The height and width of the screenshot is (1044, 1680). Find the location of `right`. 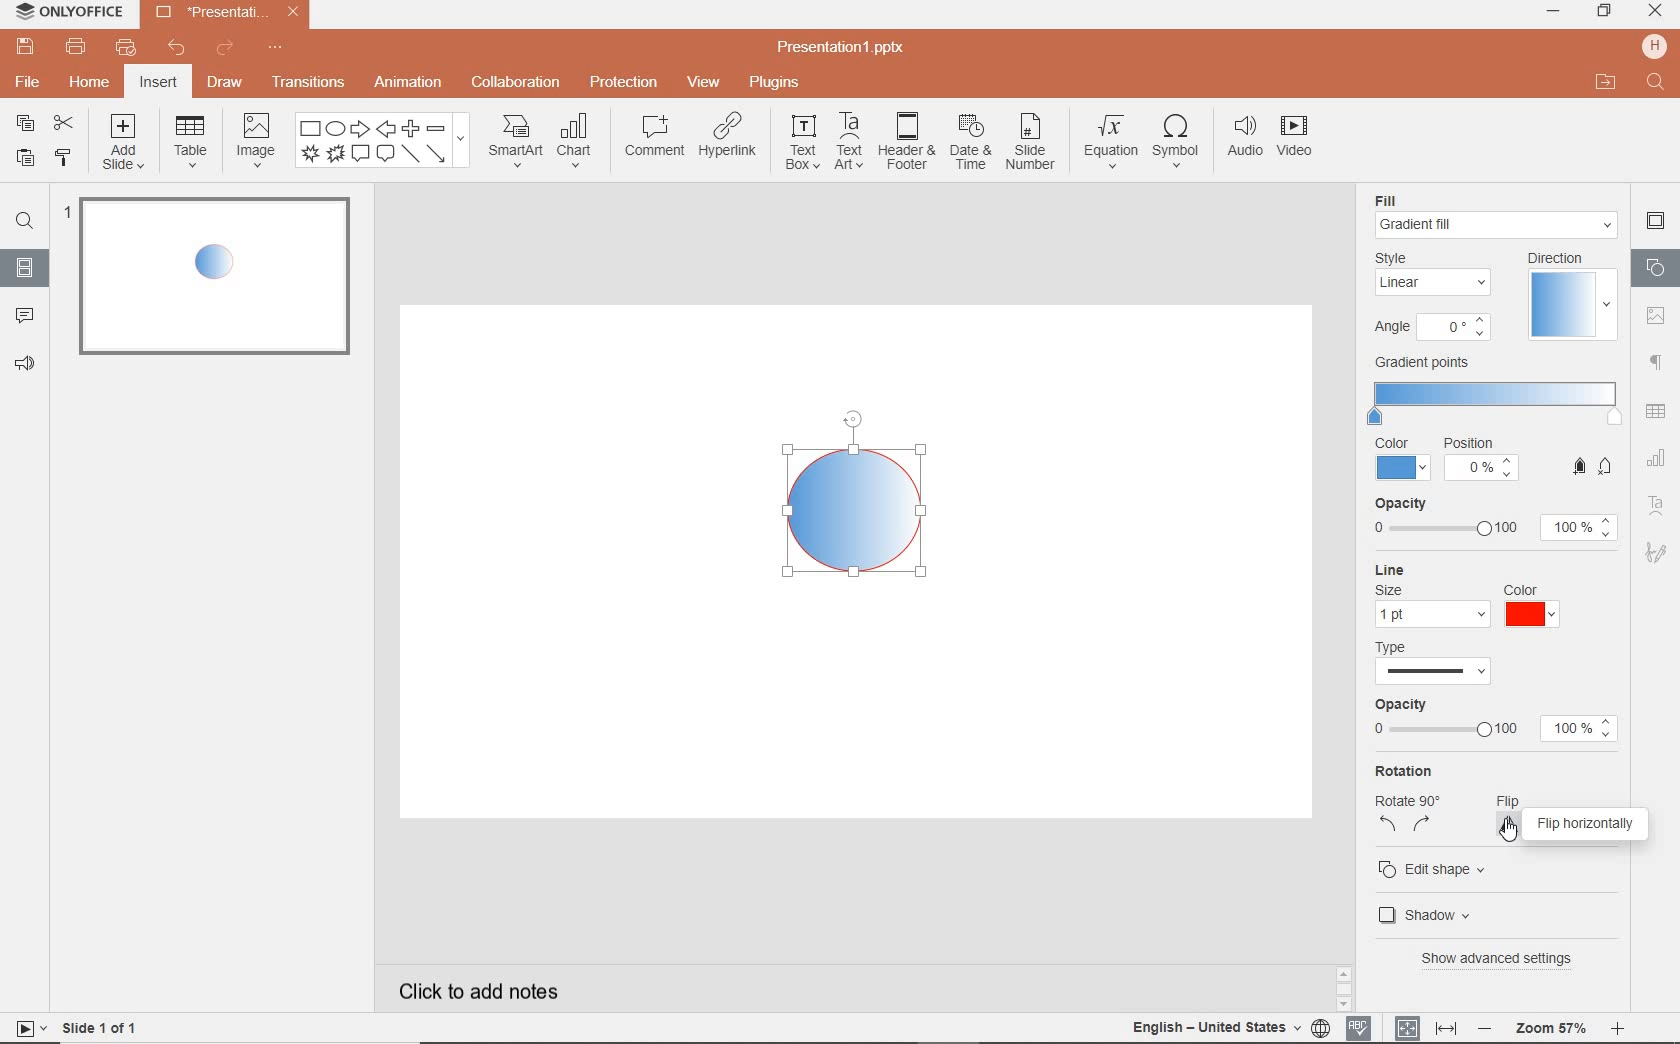

right is located at coordinates (1423, 826).